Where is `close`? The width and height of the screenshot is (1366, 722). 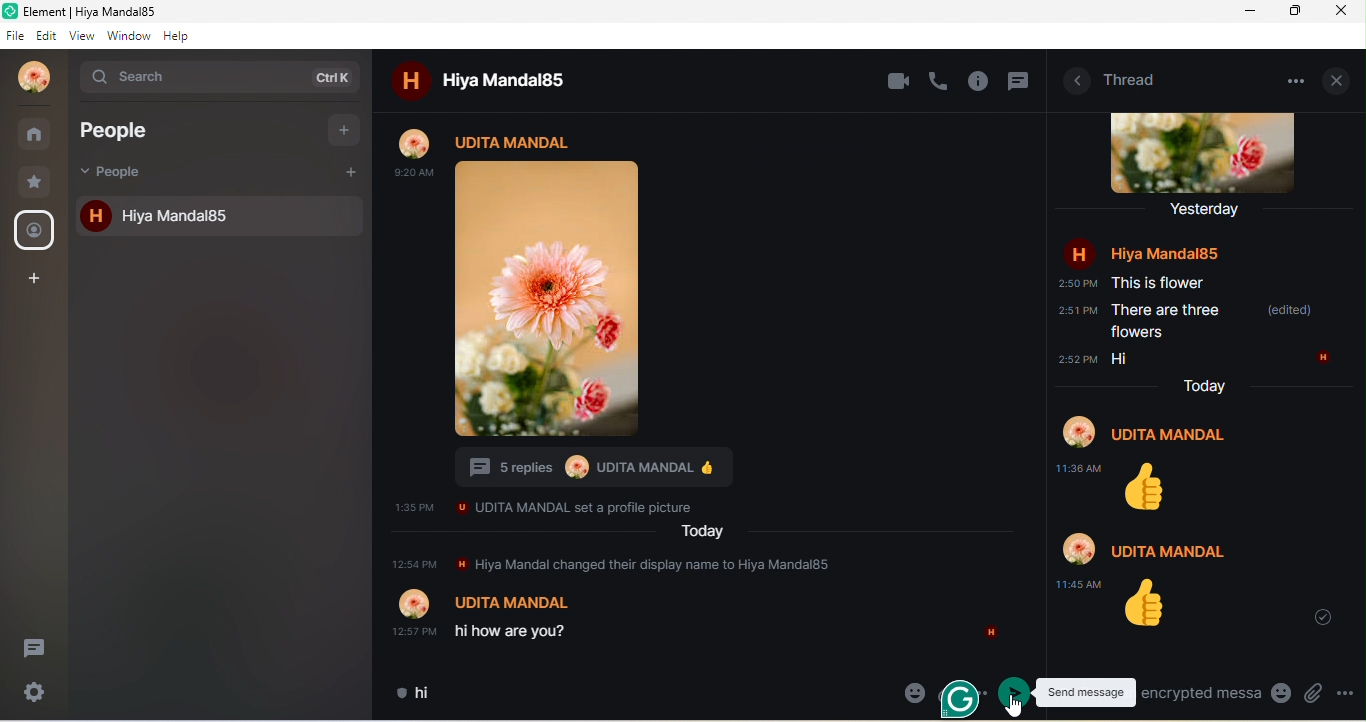 close is located at coordinates (1344, 11).